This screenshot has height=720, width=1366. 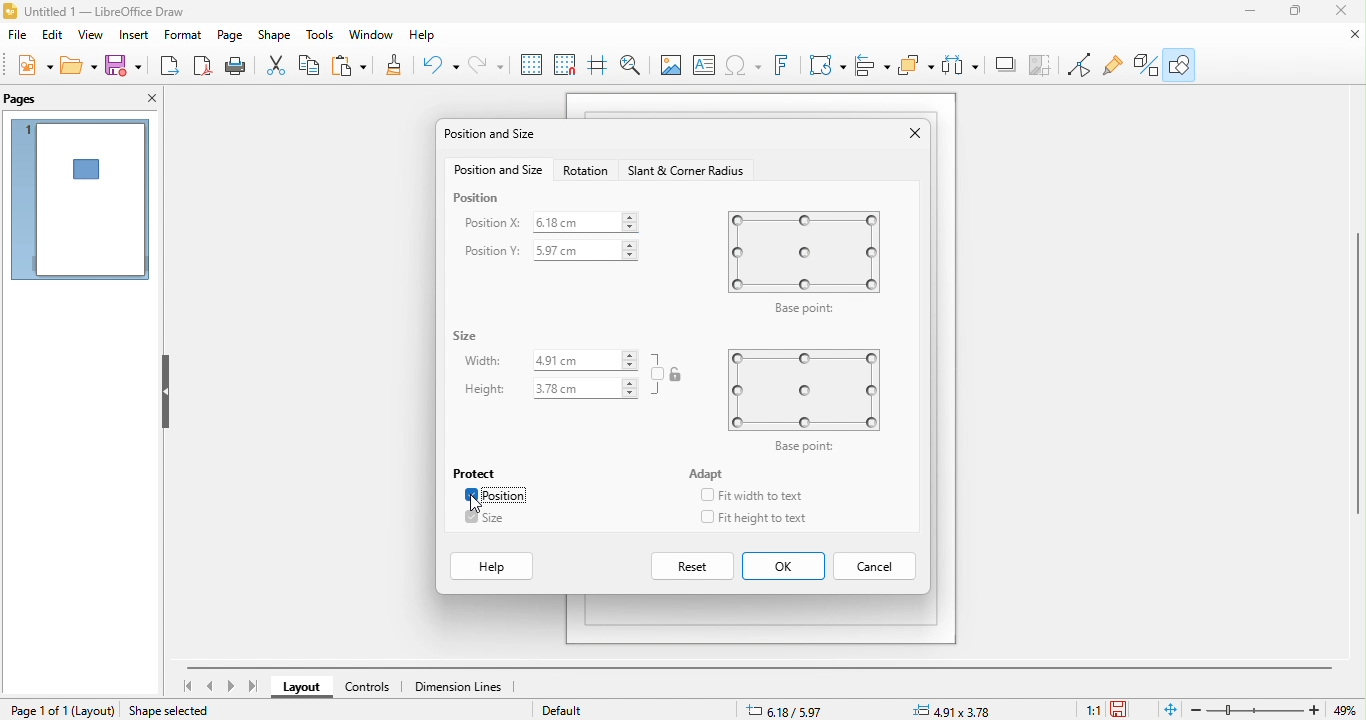 I want to click on position and size, so click(x=494, y=136).